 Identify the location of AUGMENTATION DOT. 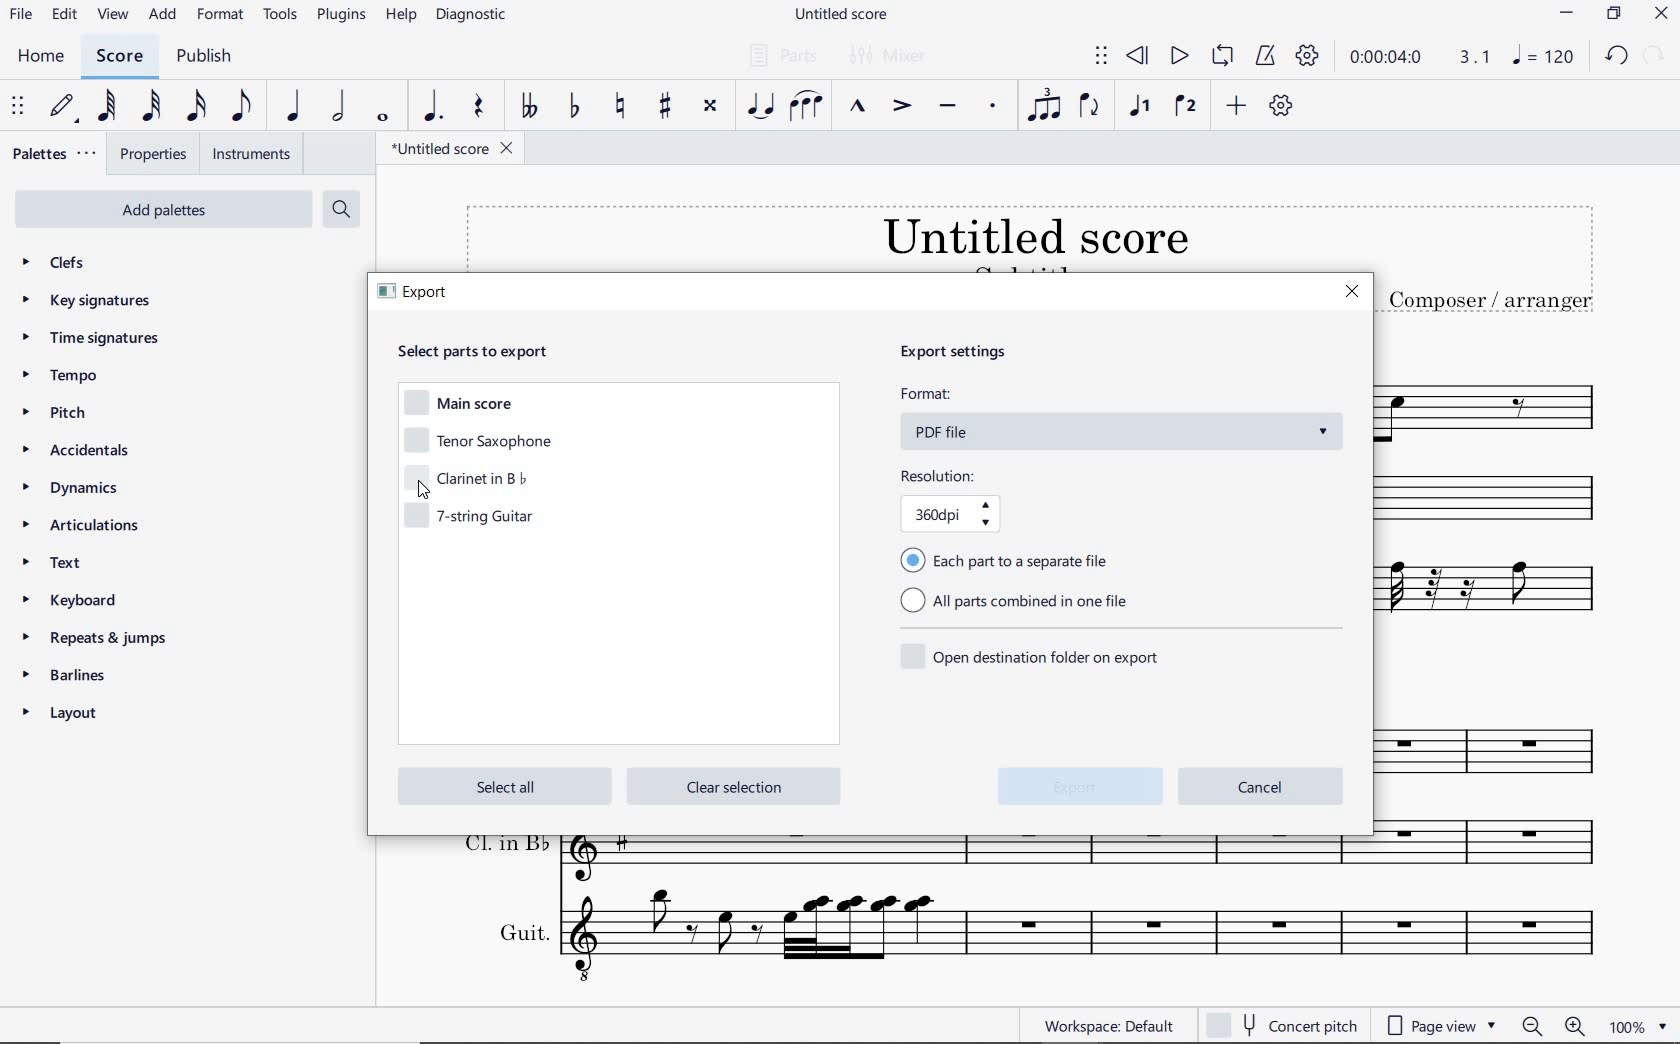
(433, 109).